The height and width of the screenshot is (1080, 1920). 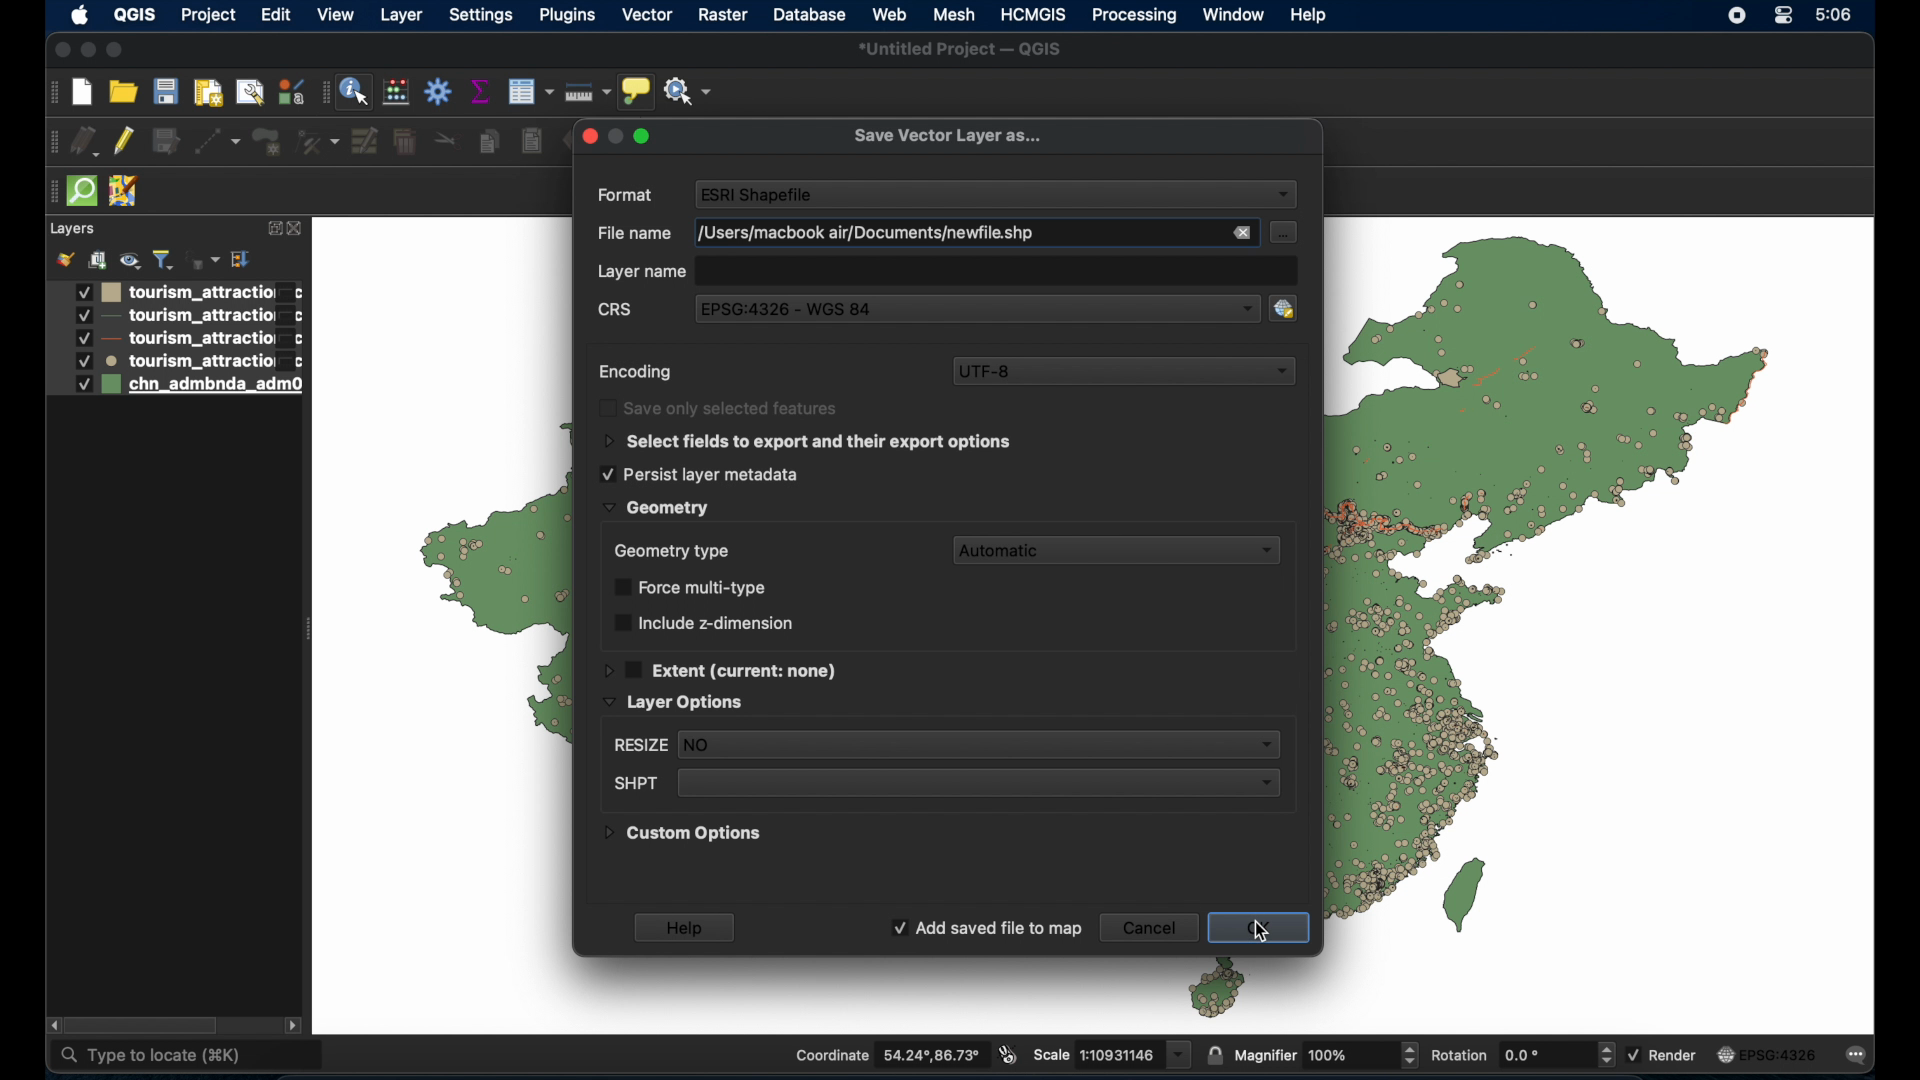 I want to click on file name, so click(x=861, y=233).